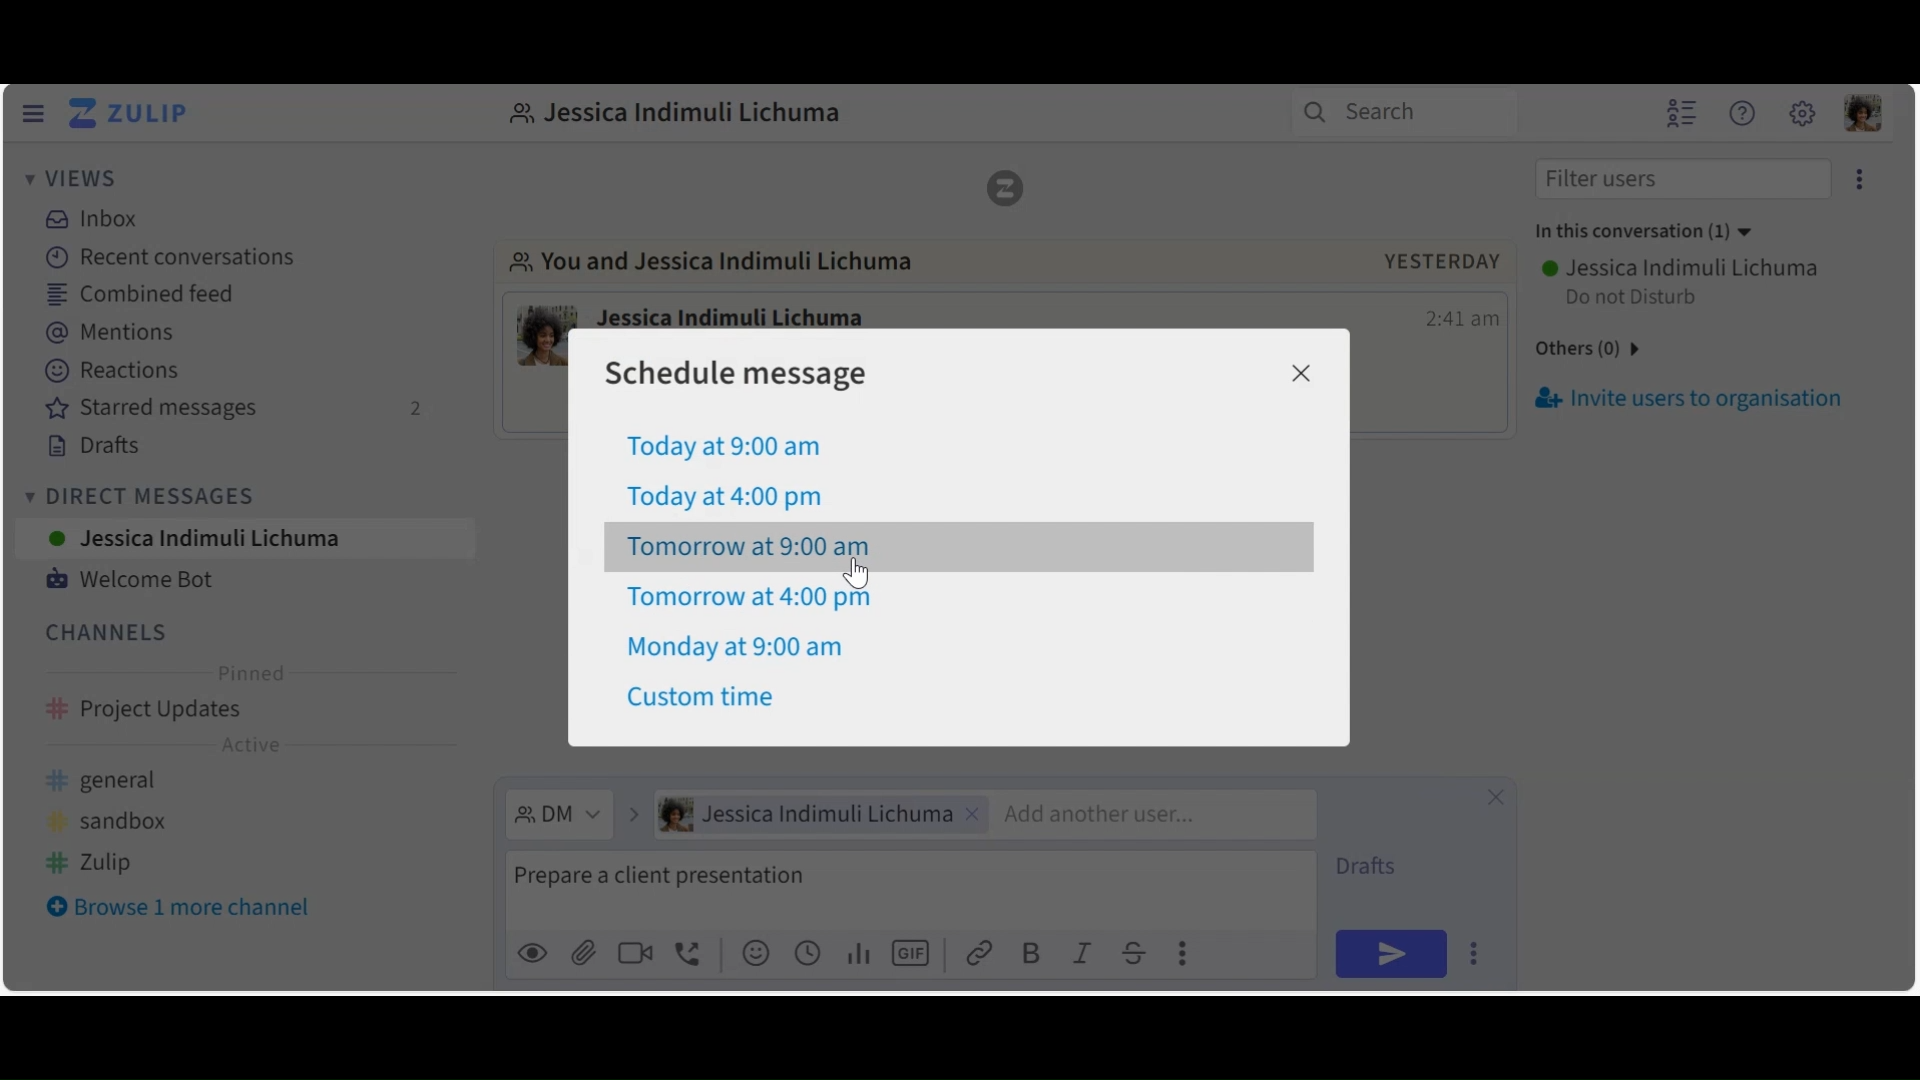 The width and height of the screenshot is (1920, 1080). Describe the element at coordinates (113, 334) in the screenshot. I see `Mentions` at that location.